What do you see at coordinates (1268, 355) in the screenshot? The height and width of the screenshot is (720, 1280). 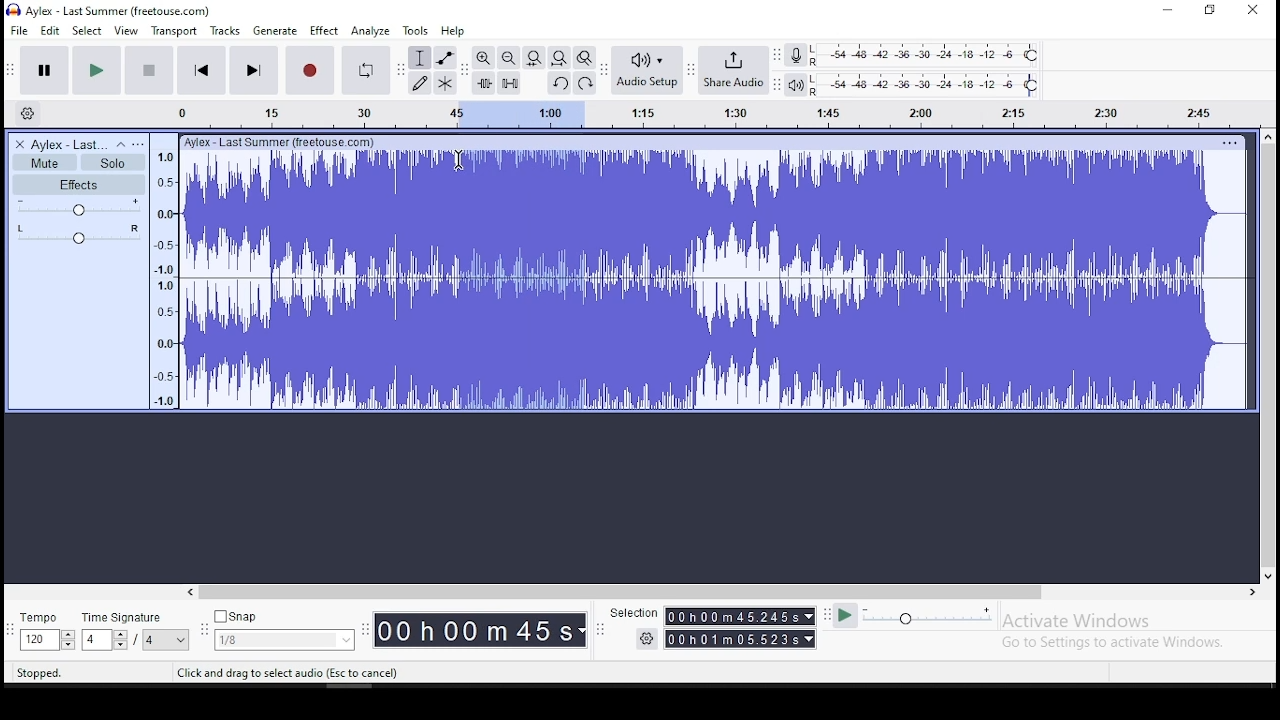 I see `scroll bar` at bounding box center [1268, 355].